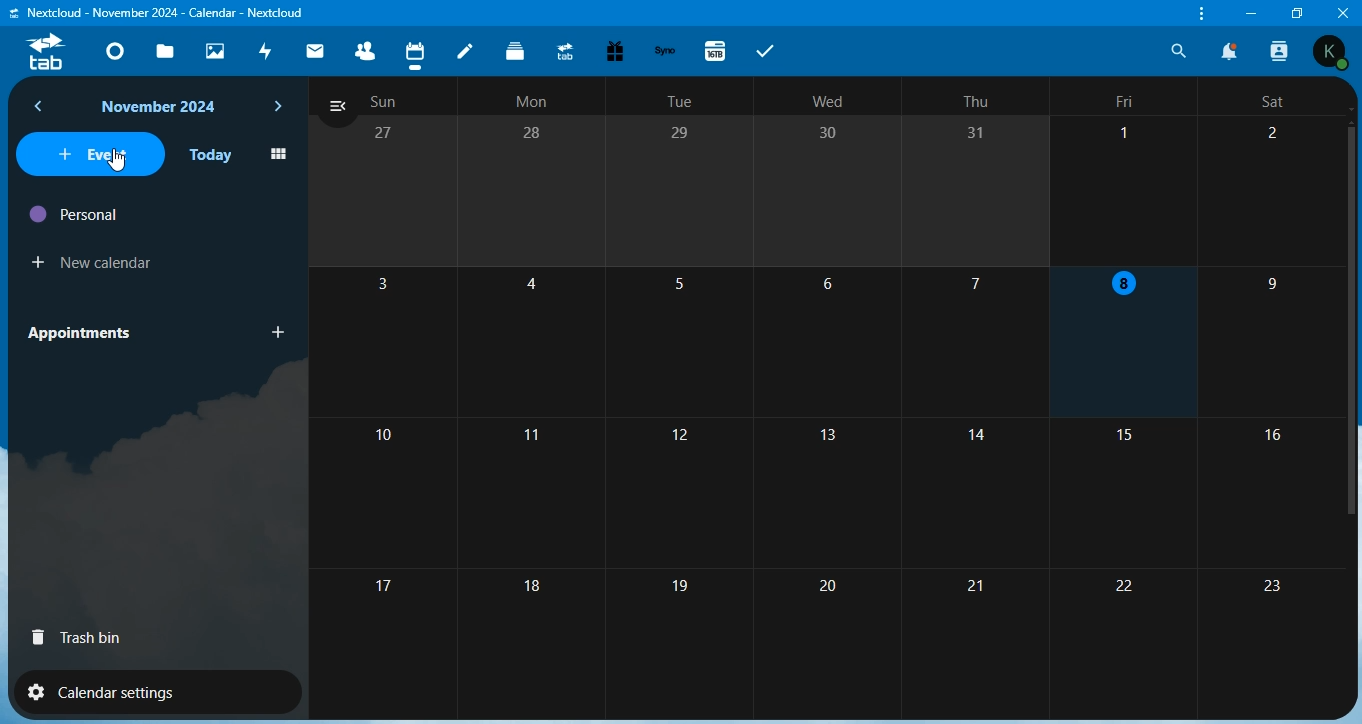  What do you see at coordinates (78, 214) in the screenshot?
I see `personal` at bounding box center [78, 214].